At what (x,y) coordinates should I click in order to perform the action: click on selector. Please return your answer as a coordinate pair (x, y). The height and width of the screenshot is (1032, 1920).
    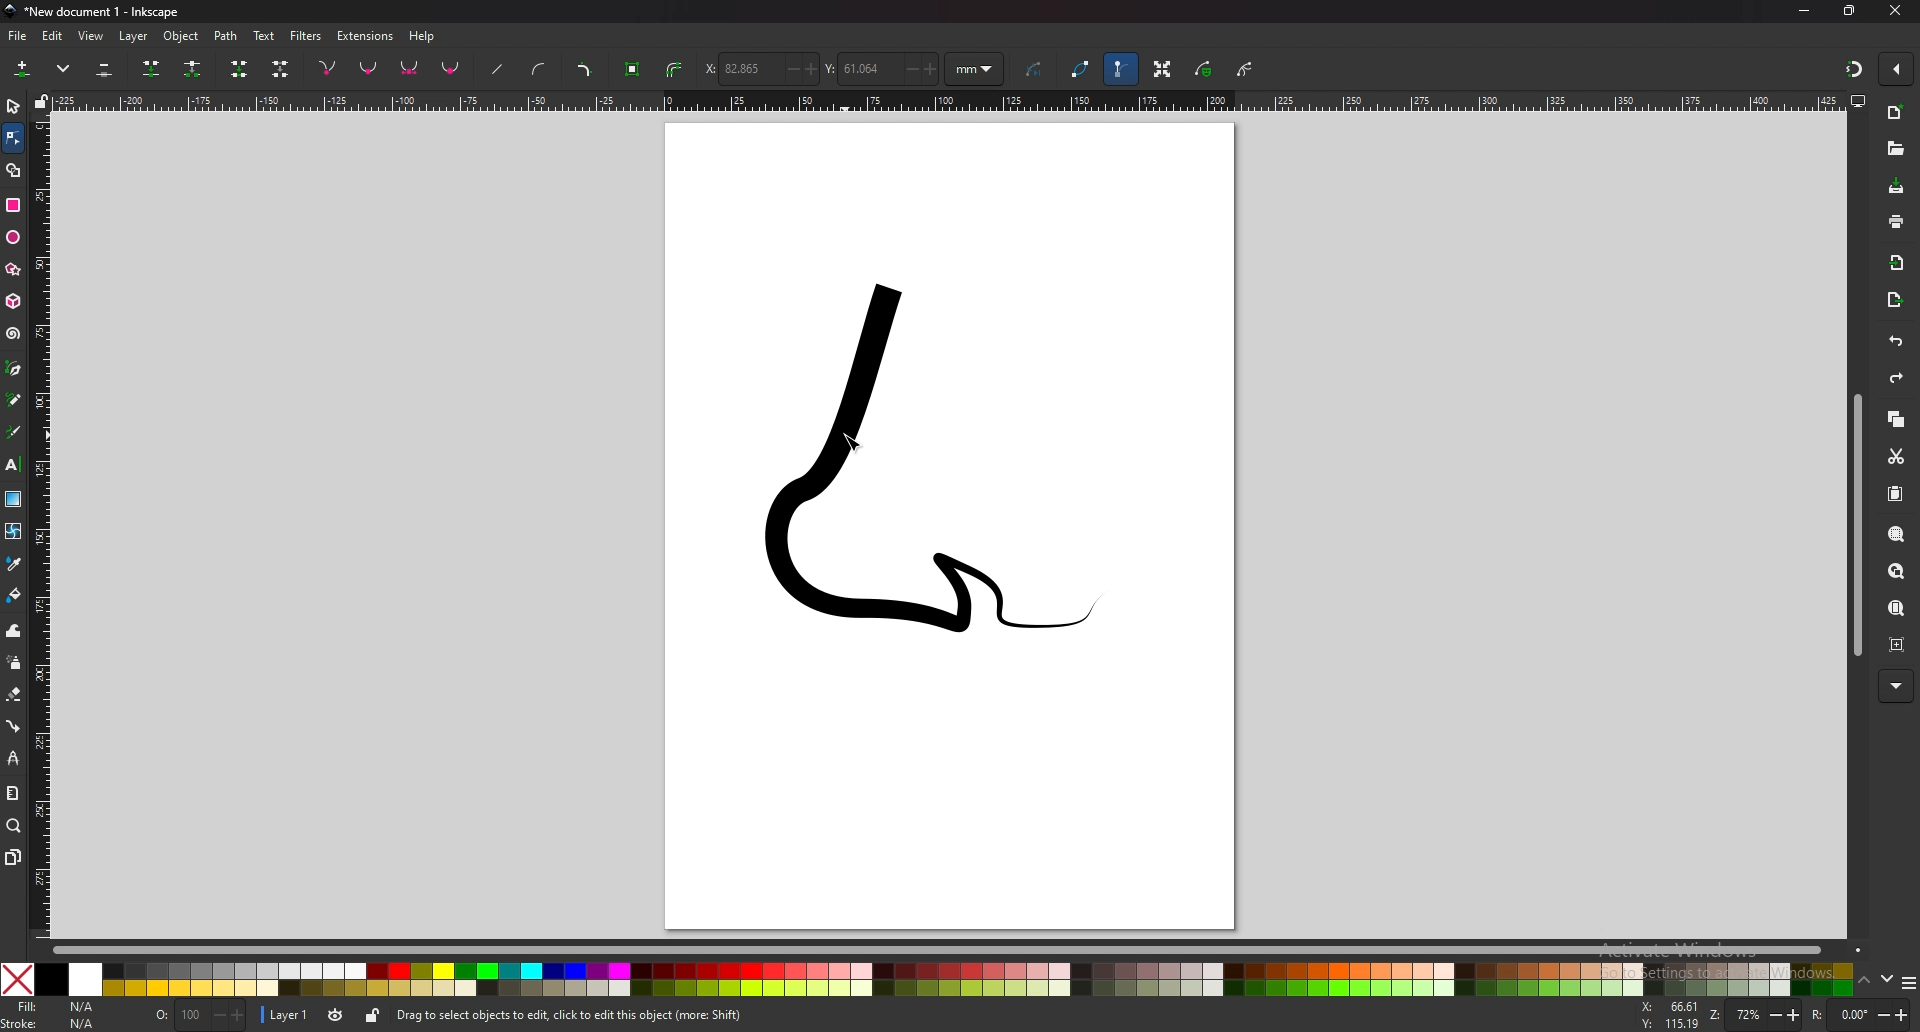
    Looking at the image, I should click on (14, 106).